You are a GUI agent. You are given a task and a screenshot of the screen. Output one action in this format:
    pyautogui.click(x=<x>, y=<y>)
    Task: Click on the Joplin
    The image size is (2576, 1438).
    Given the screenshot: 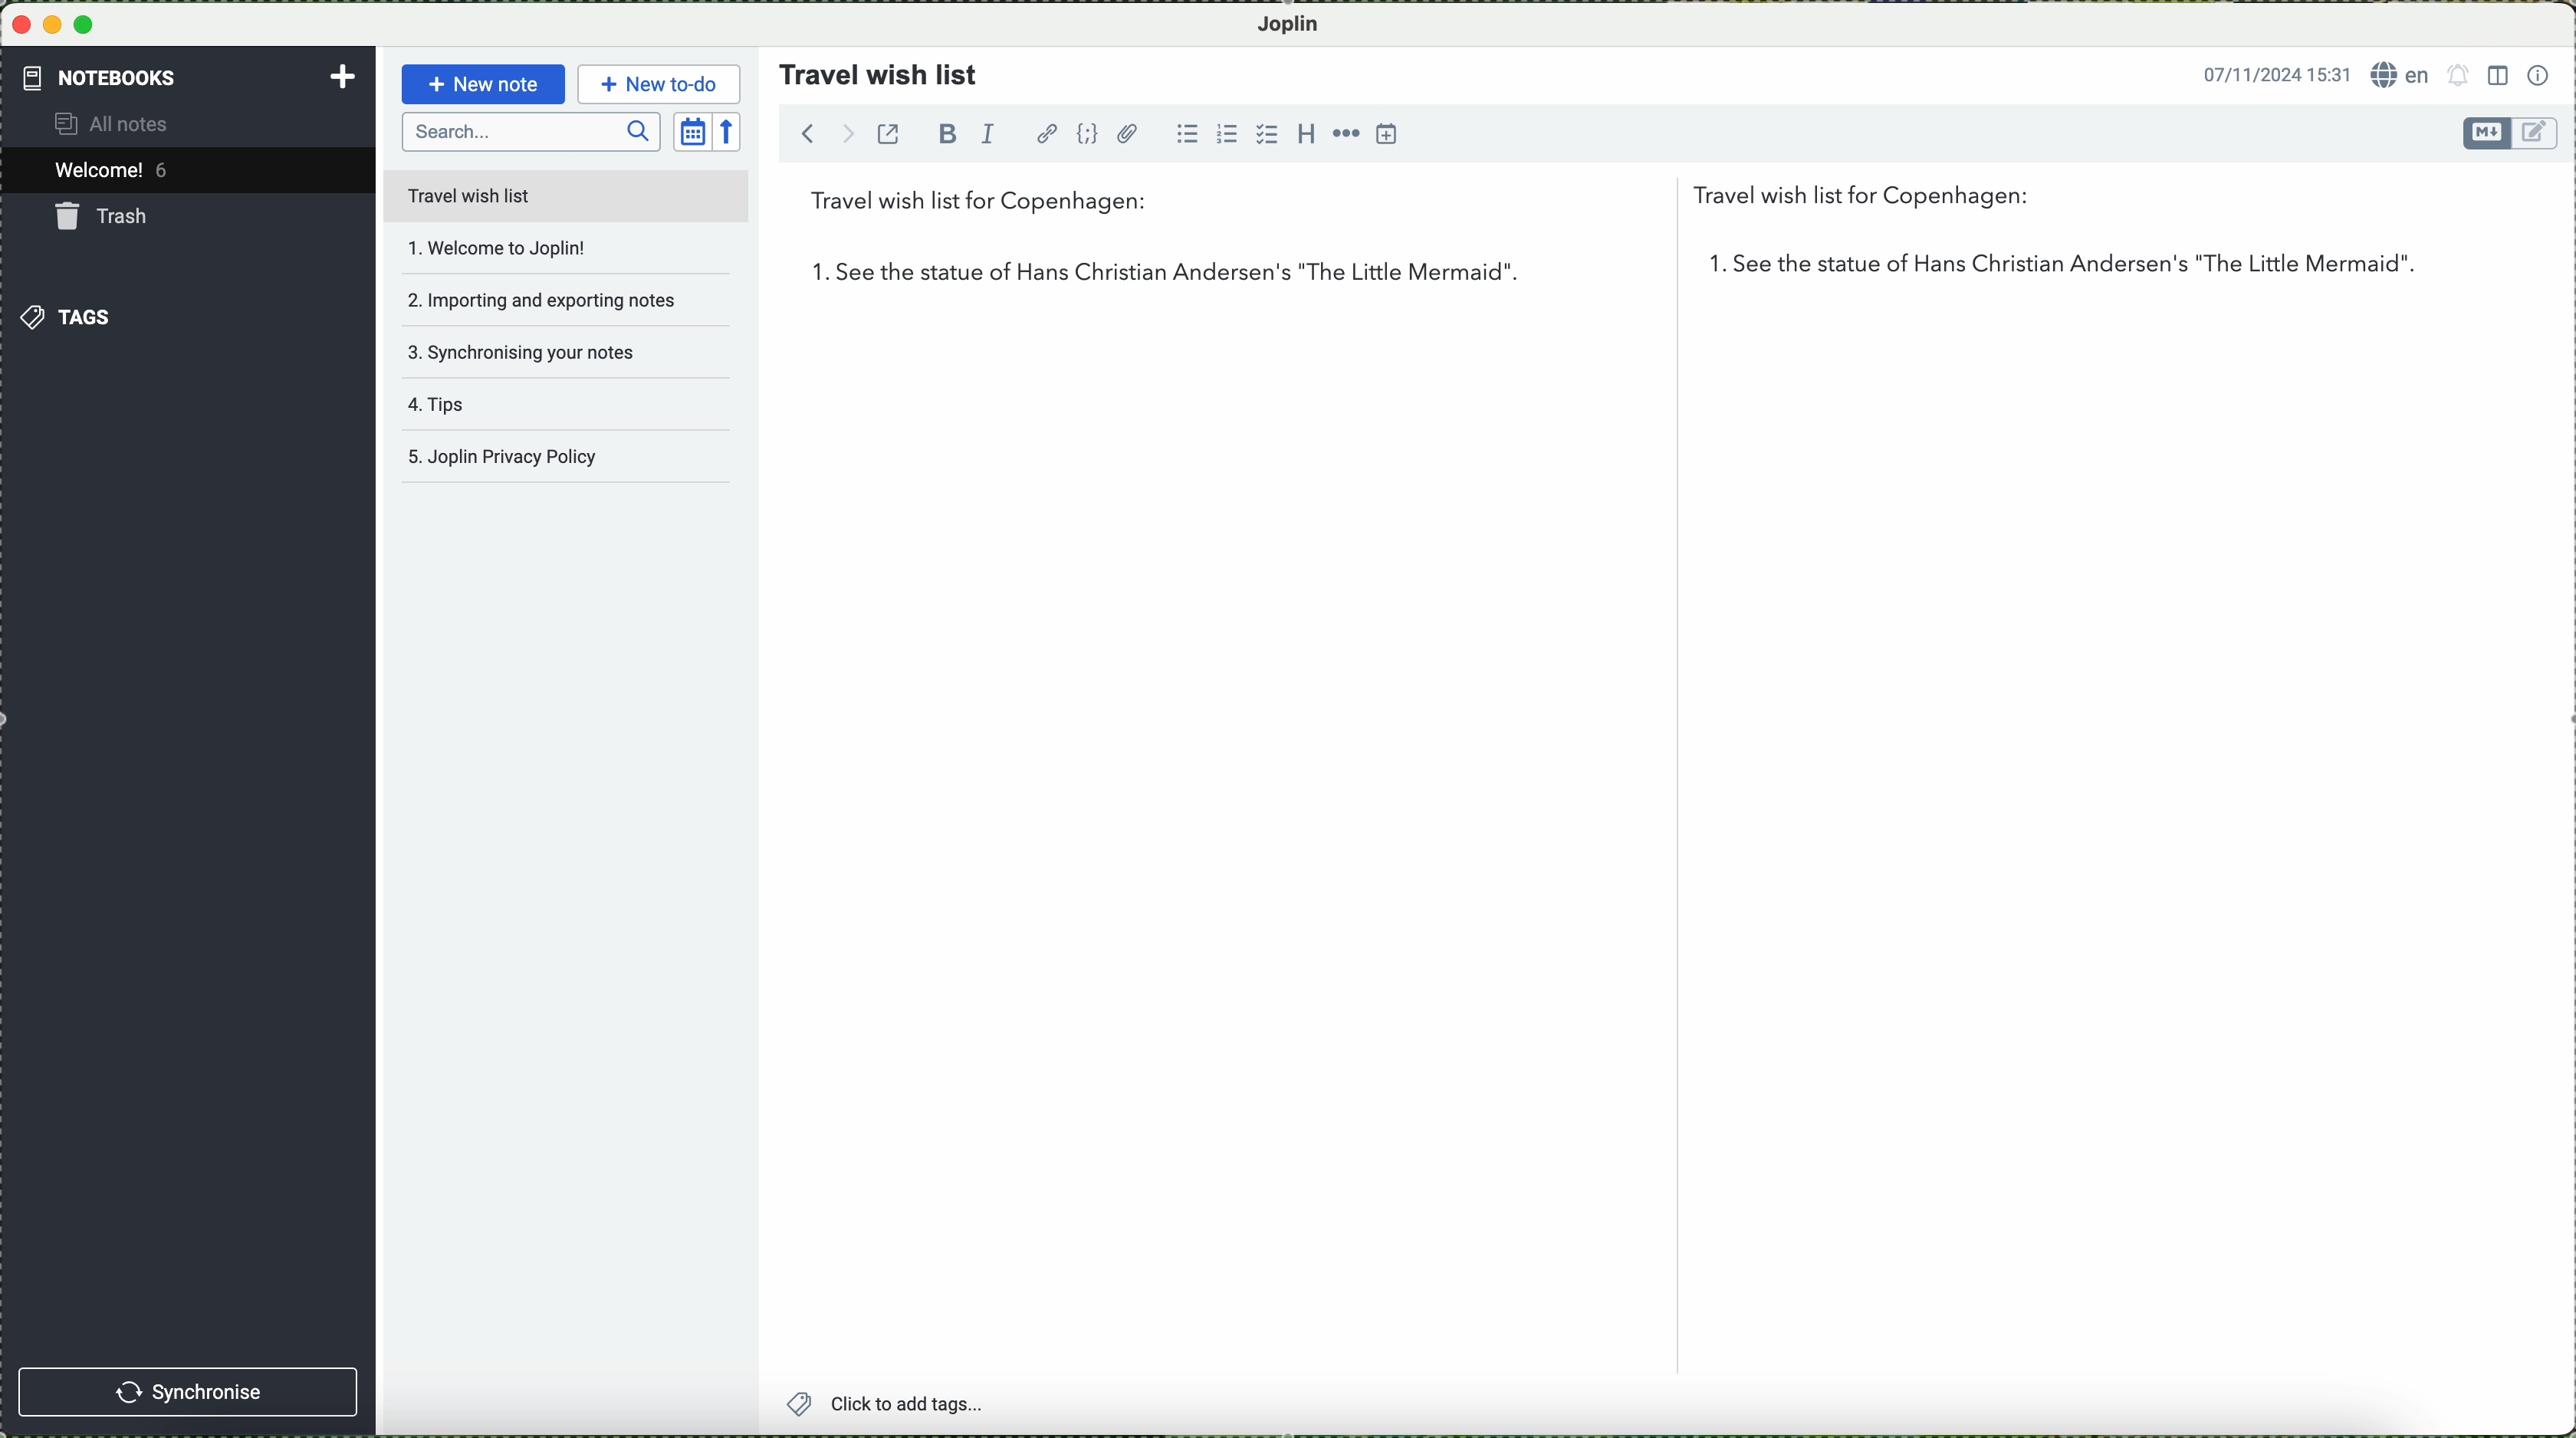 What is the action you would take?
    pyautogui.click(x=1299, y=23)
    